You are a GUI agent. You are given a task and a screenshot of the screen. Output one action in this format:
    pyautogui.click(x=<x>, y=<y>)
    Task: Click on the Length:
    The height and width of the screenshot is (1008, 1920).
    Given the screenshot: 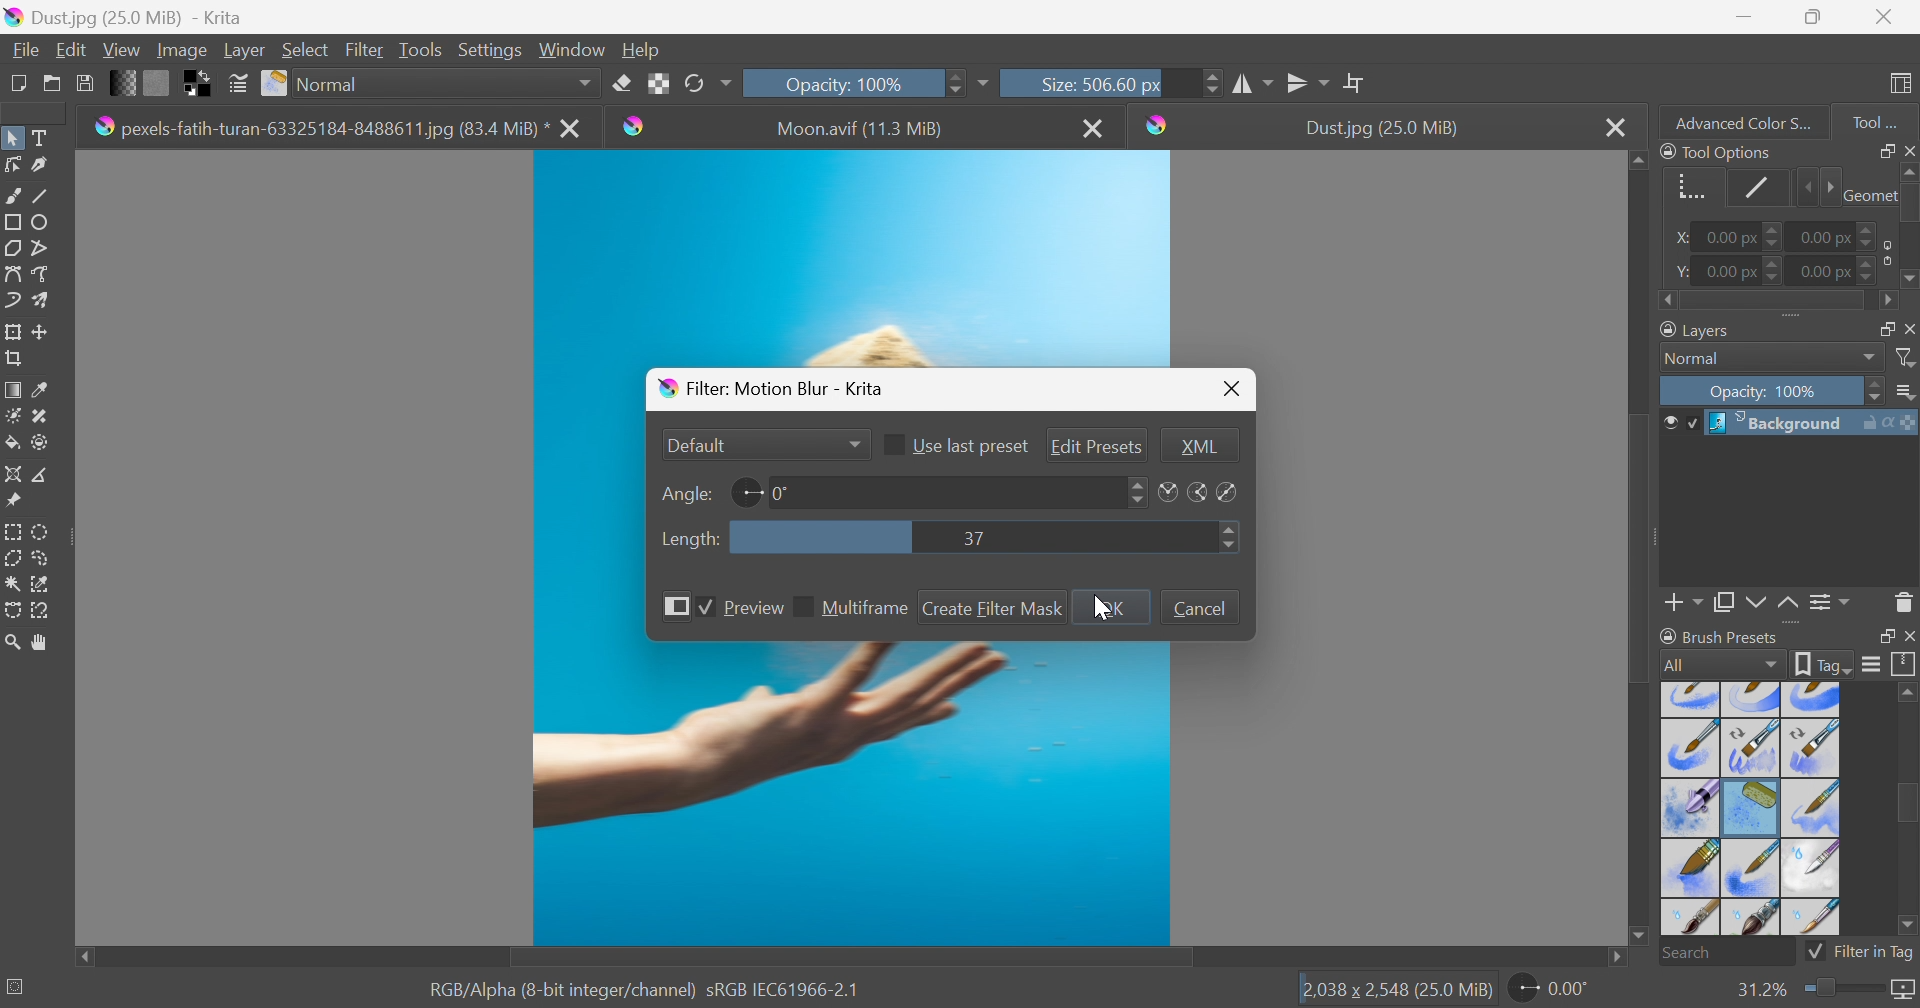 What is the action you would take?
    pyautogui.click(x=690, y=540)
    